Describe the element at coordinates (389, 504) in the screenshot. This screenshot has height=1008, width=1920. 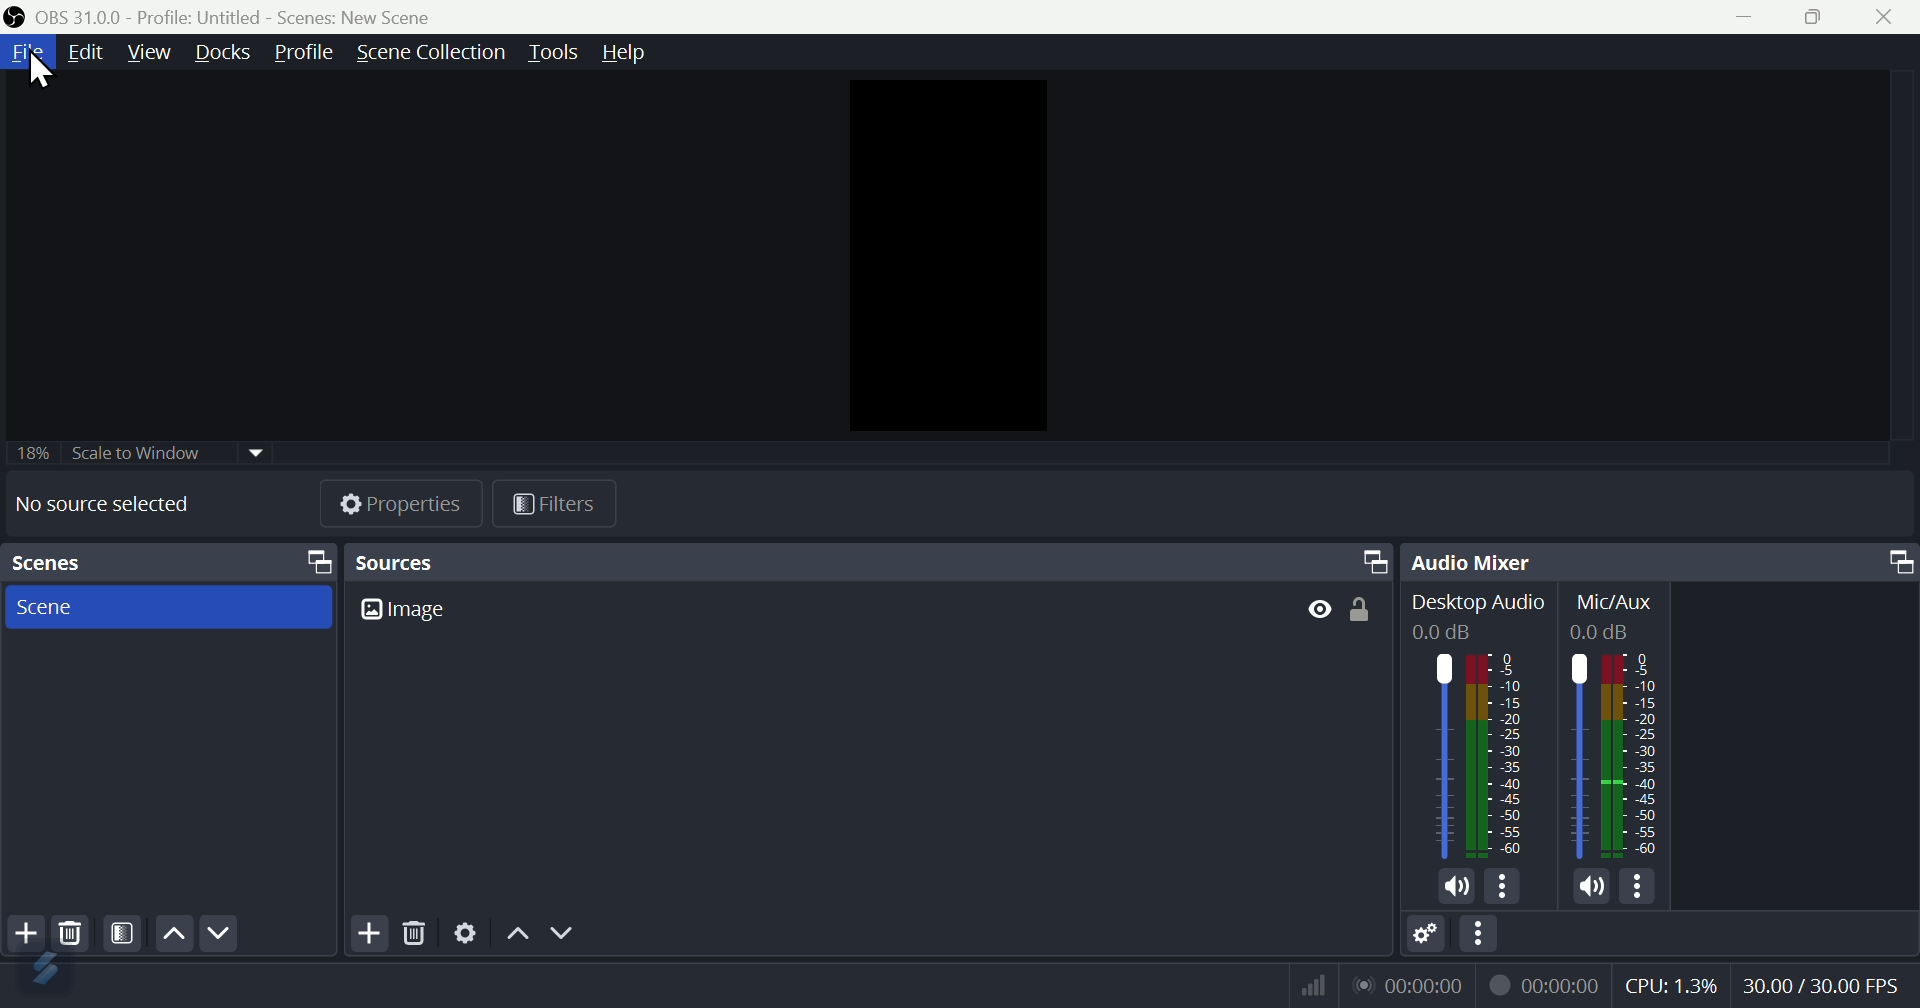
I see `Properties` at that location.